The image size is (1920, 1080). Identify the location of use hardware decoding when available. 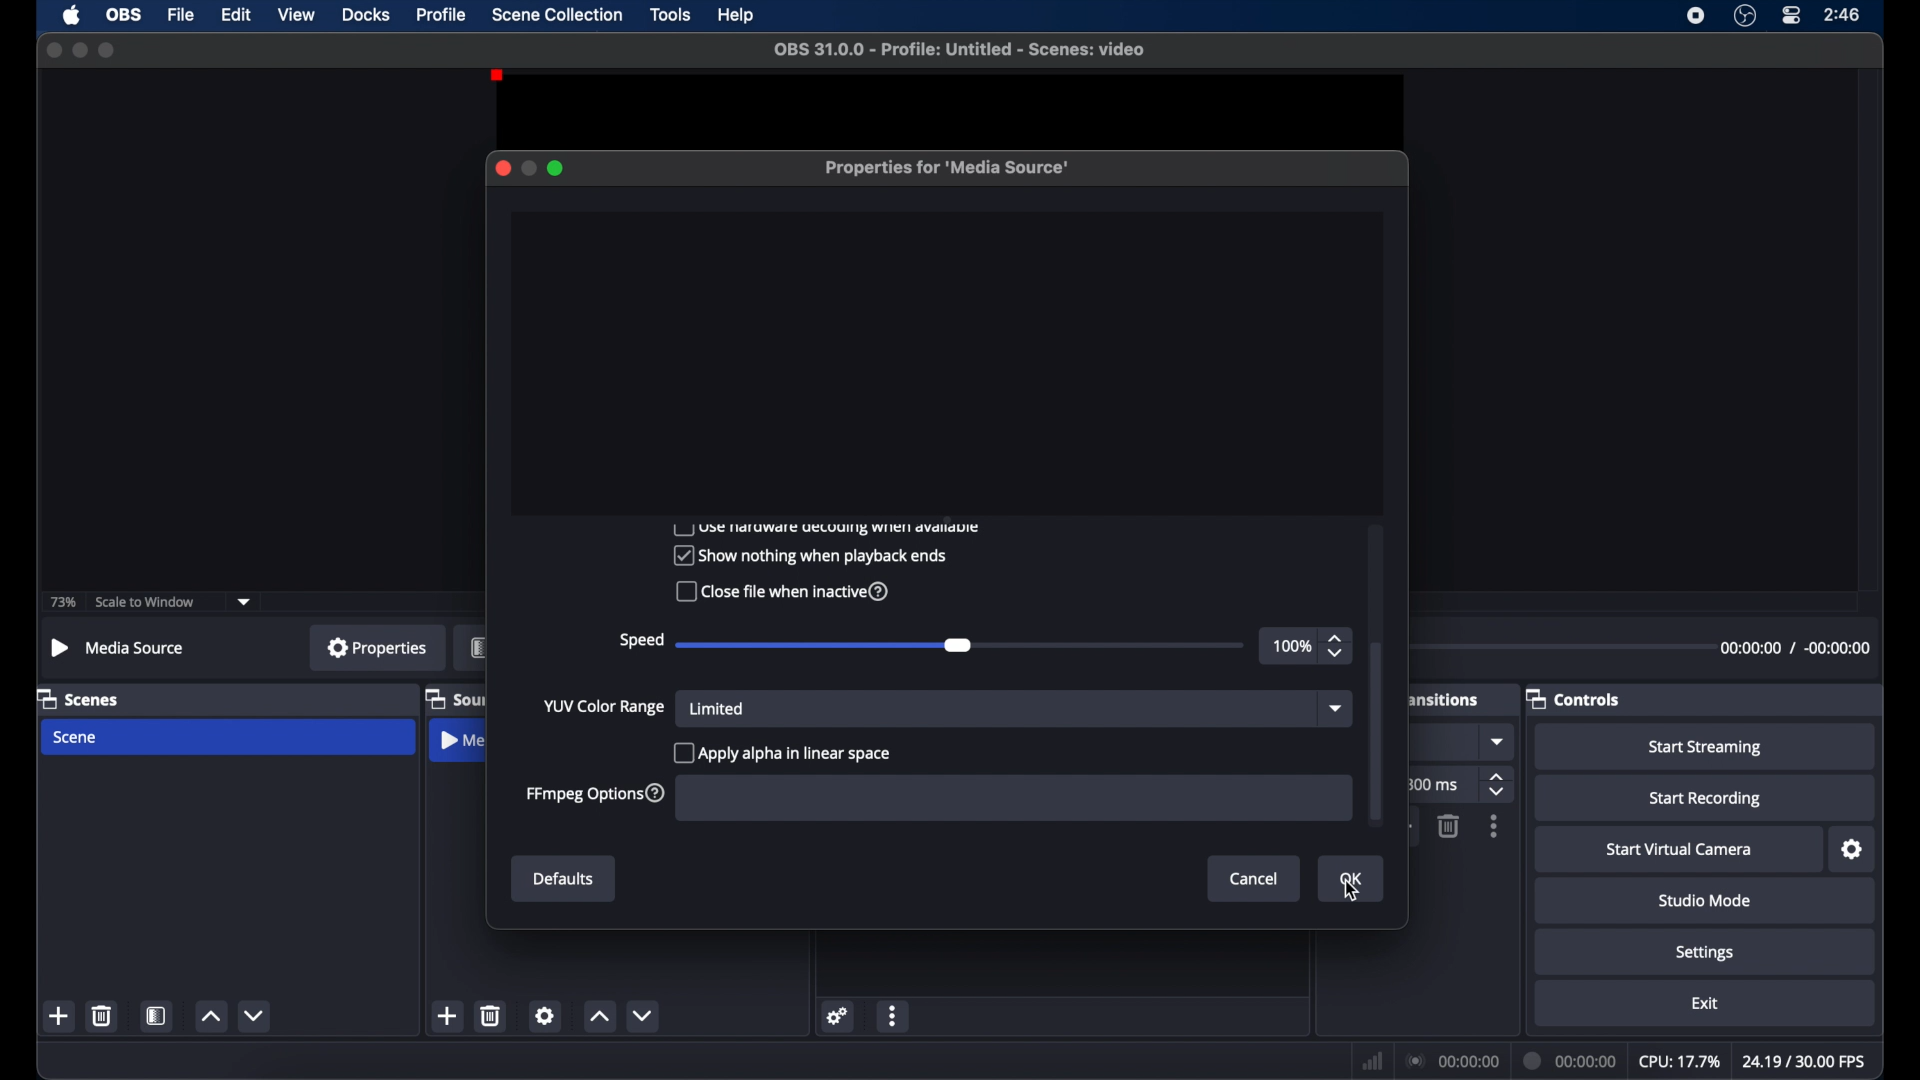
(827, 528).